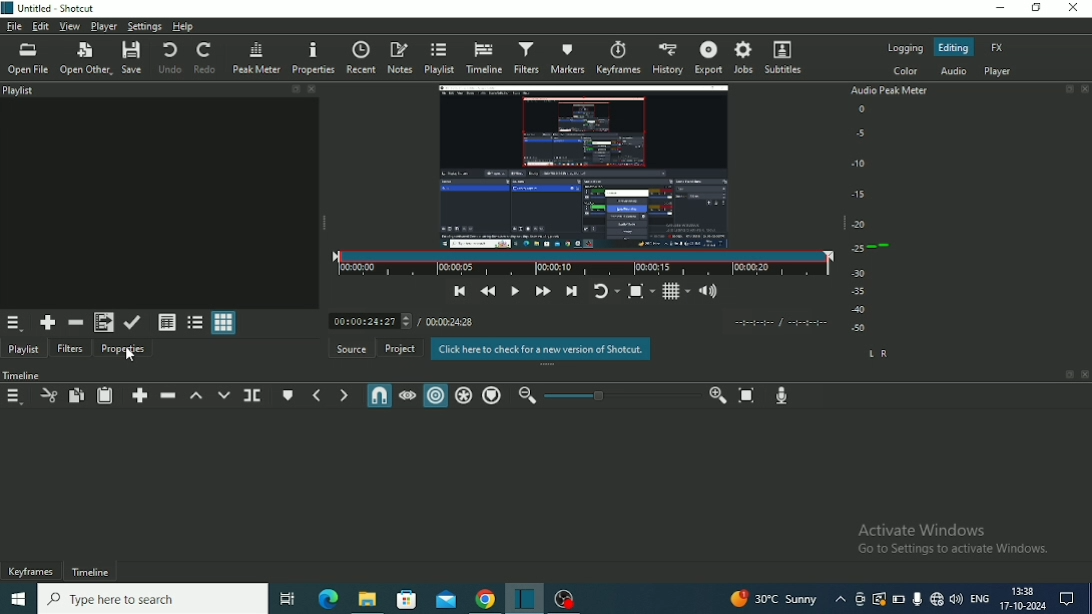 The image size is (1092, 614). What do you see at coordinates (954, 71) in the screenshot?
I see `Audio` at bounding box center [954, 71].